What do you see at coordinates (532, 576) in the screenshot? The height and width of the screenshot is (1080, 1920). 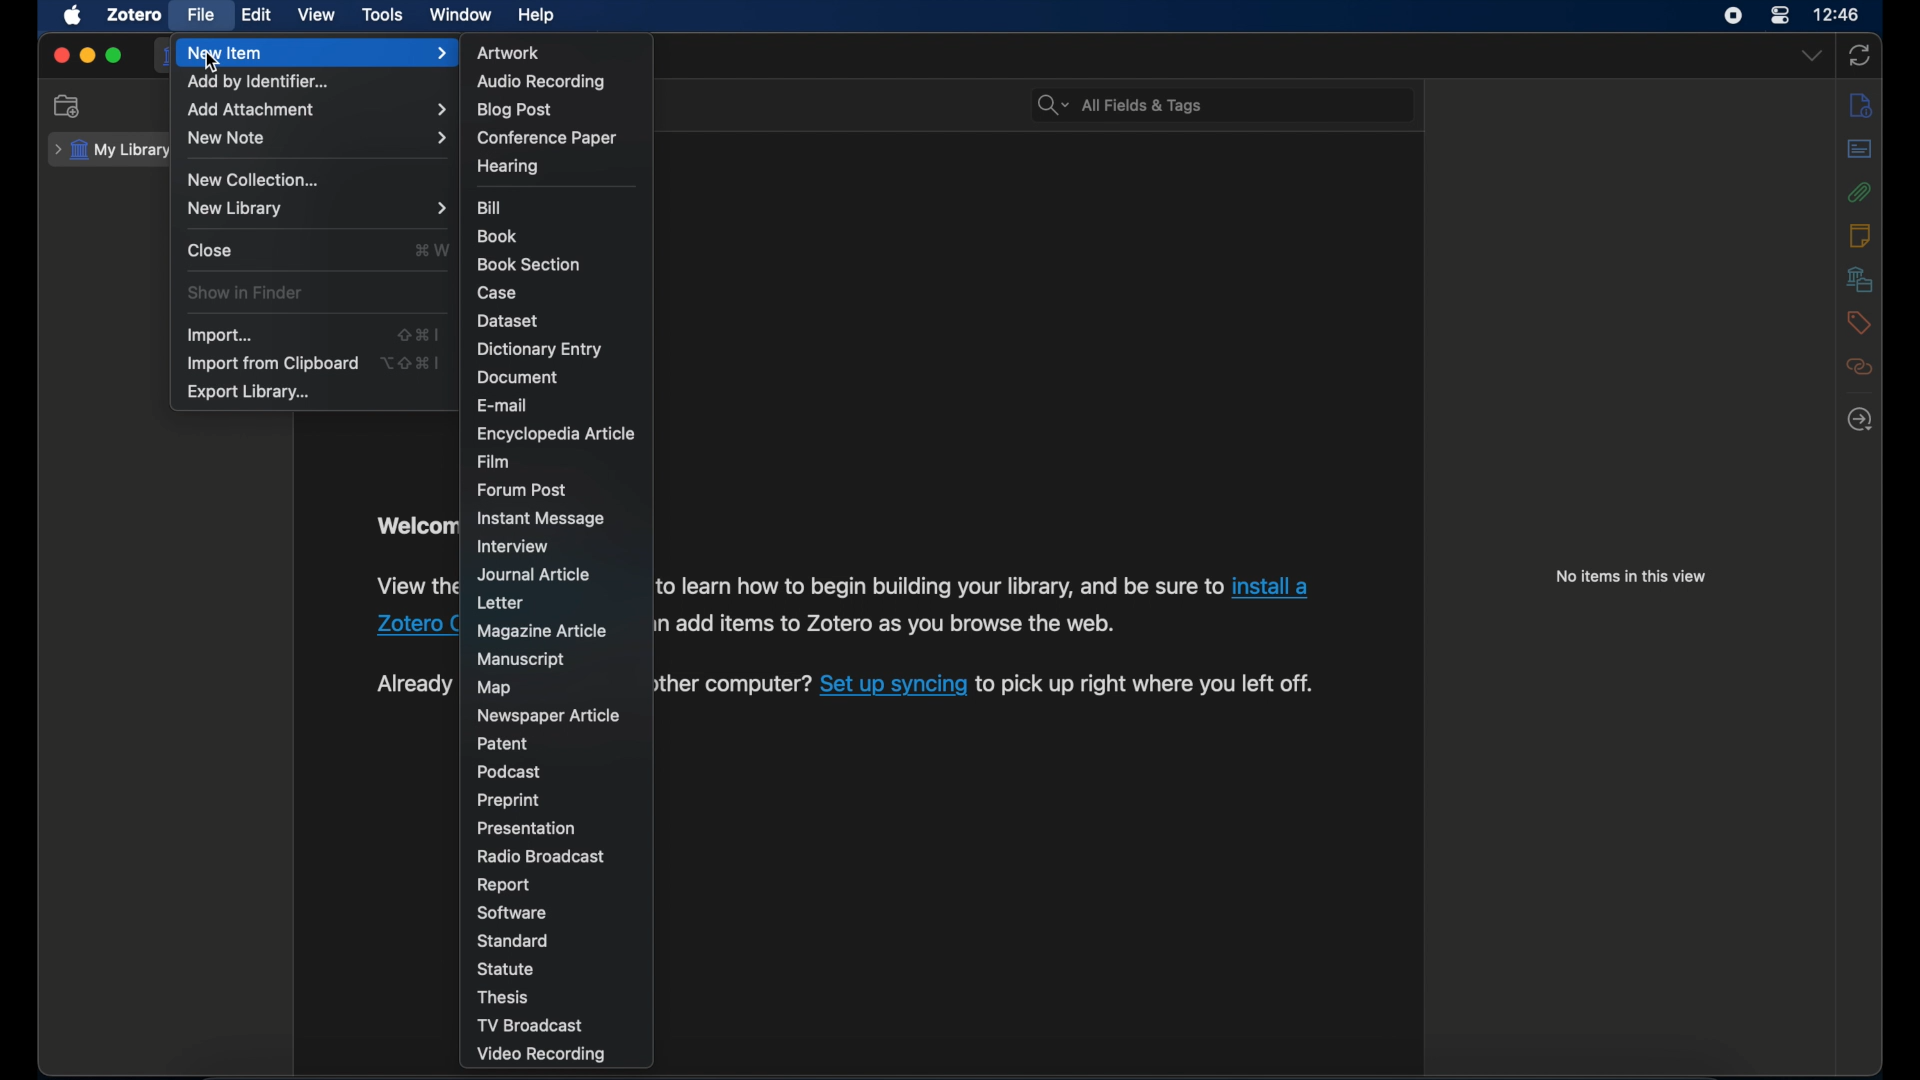 I see `journal article` at bounding box center [532, 576].